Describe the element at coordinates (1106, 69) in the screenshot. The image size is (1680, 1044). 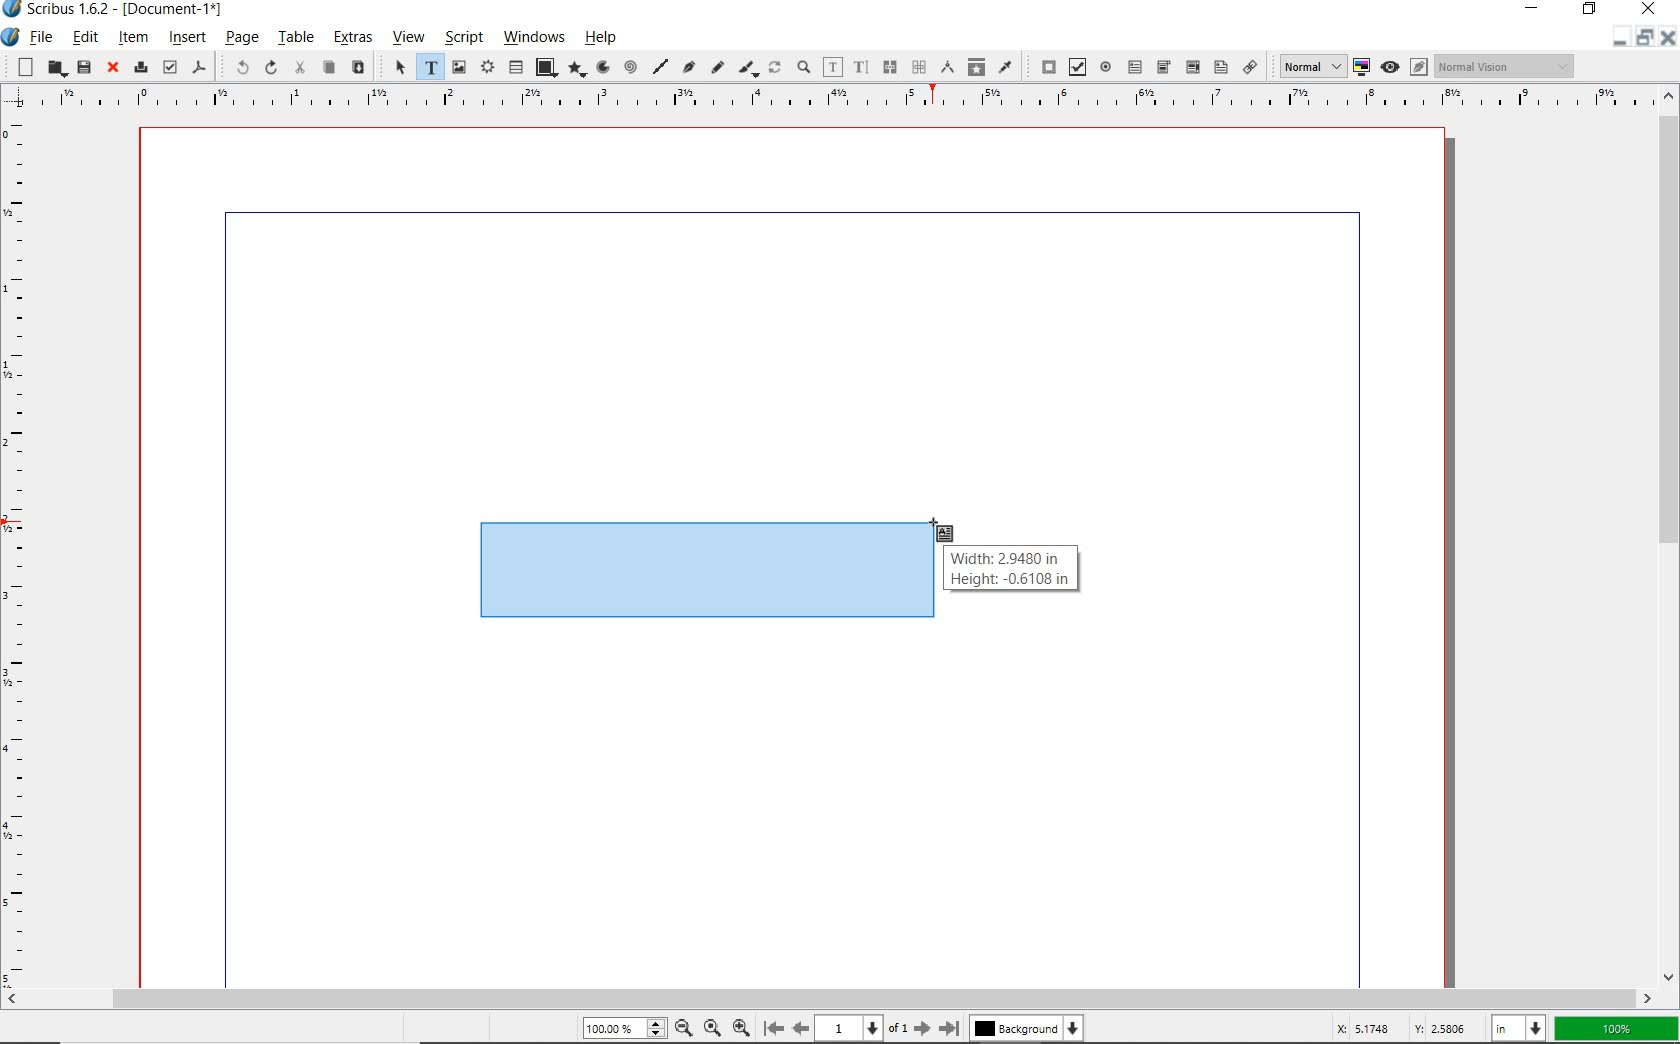
I see `pdf radio button` at that location.